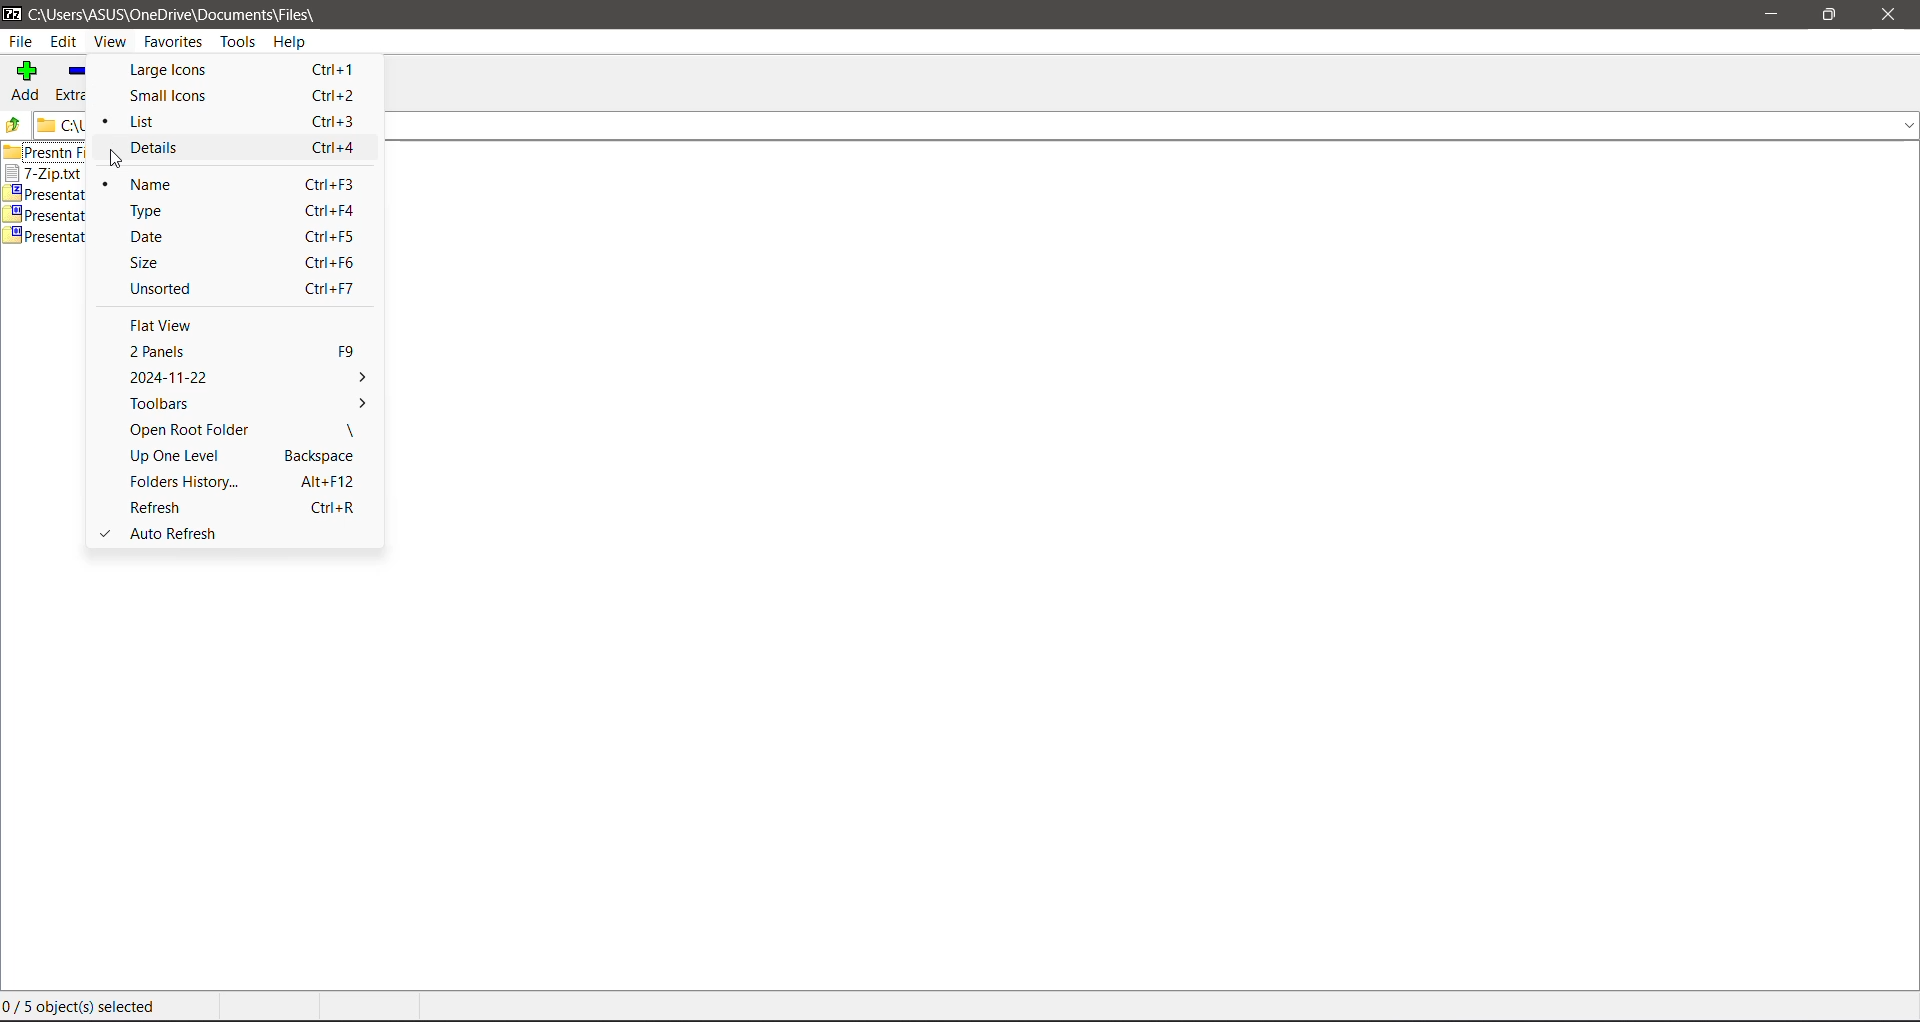 The height and width of the screenshot is (1022, 1920). Describe the element at coordinates (70, 124) in the screenshot. I see `file path` at that location.